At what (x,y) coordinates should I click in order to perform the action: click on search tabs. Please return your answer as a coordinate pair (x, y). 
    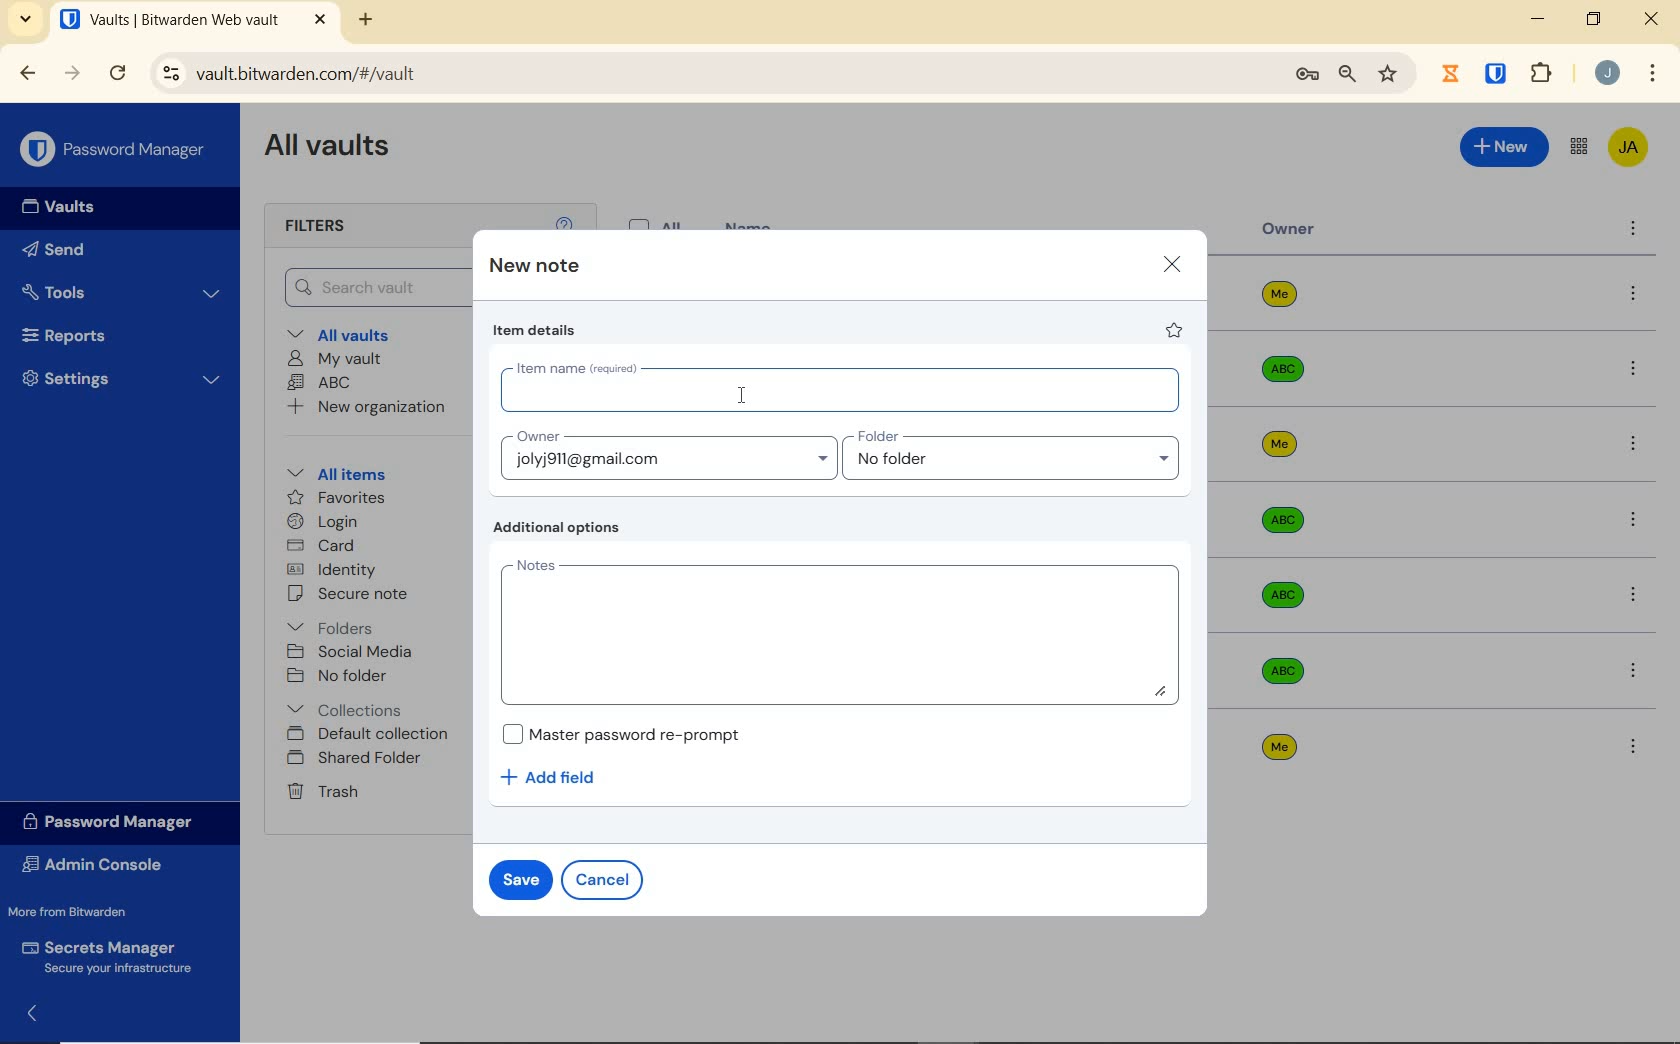
    Looking at the image, I should click on (26, 19).